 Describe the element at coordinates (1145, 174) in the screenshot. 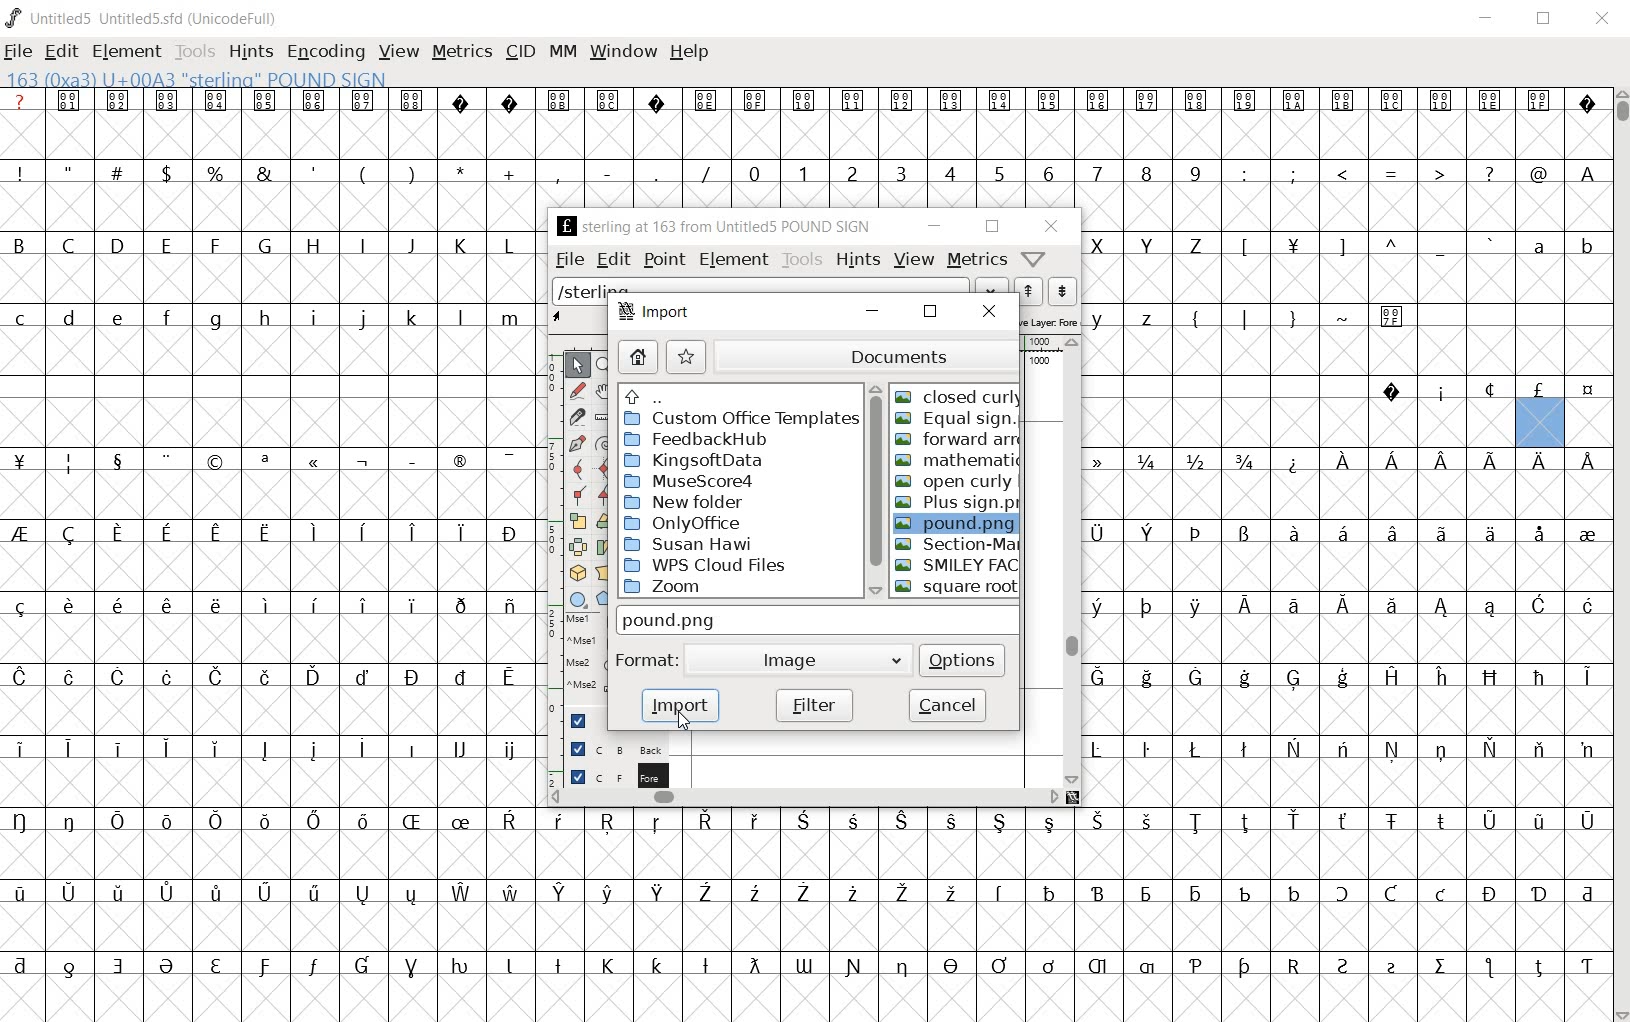

I see `8` at that location.